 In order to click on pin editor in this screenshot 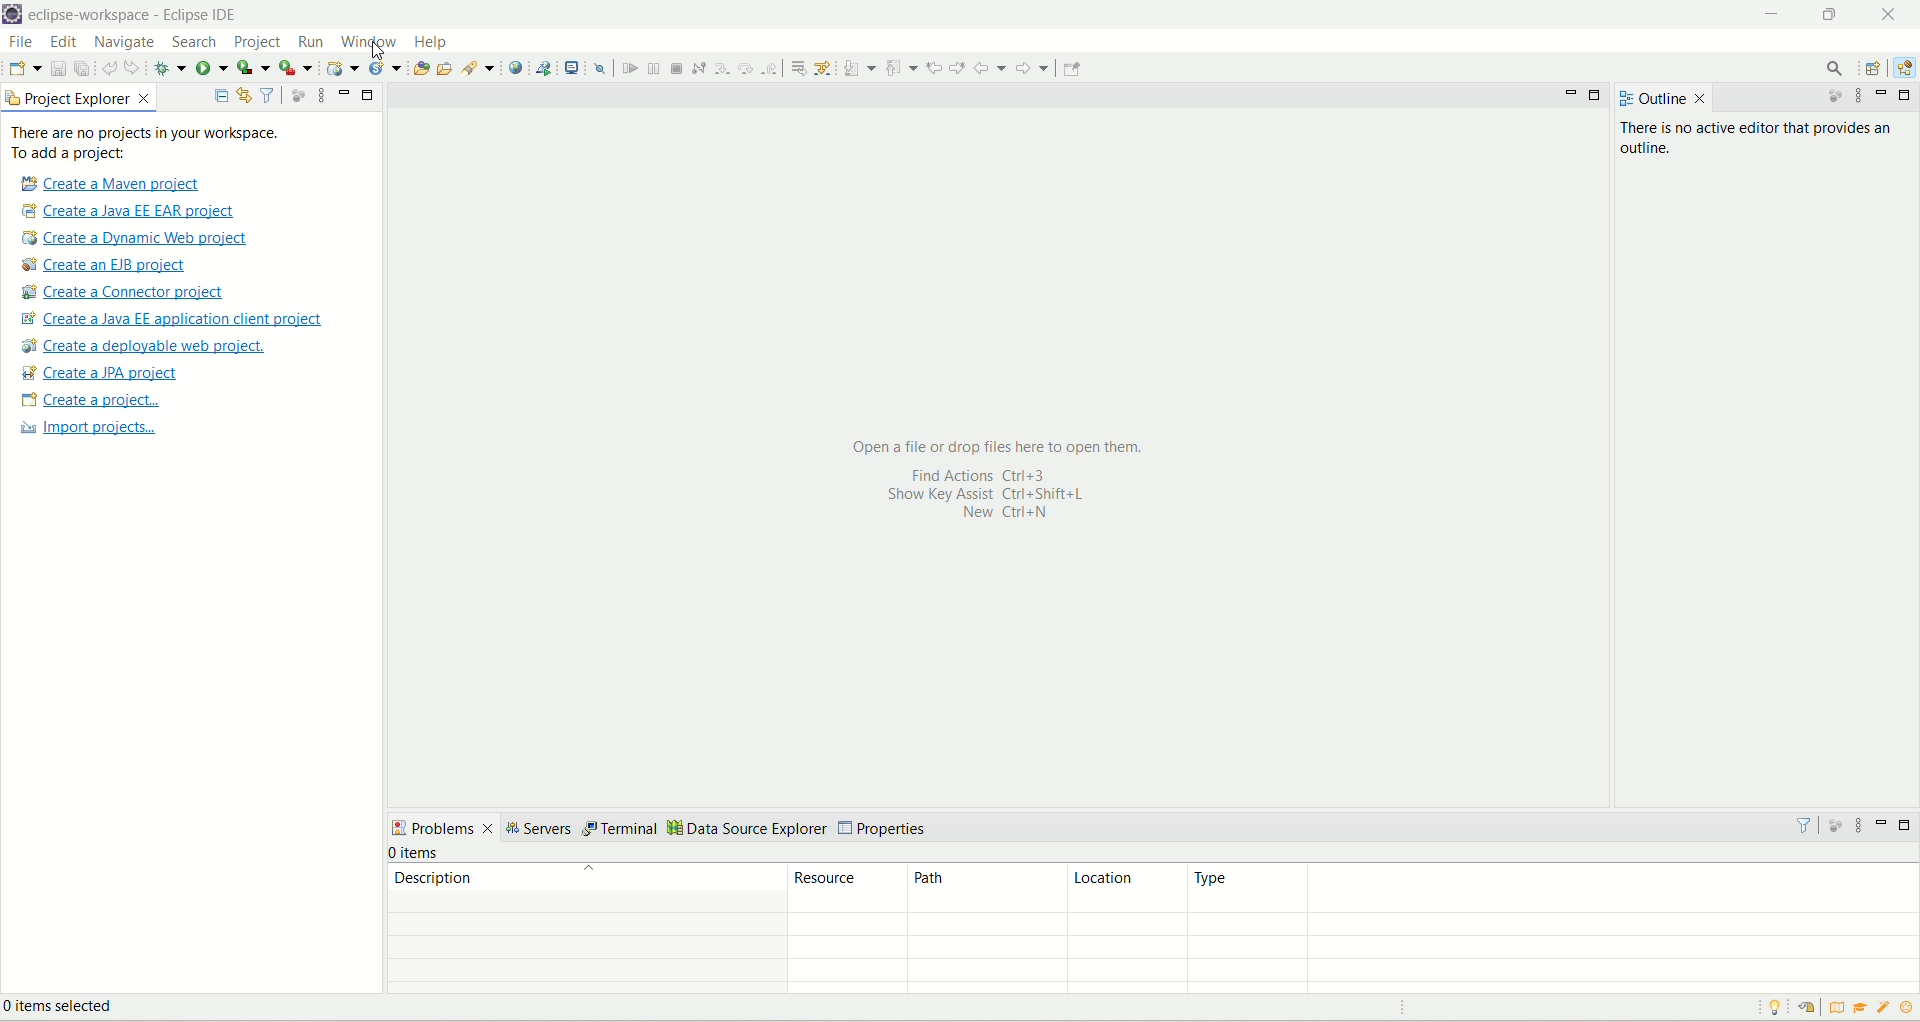, I will do `click(1072, 69)`.